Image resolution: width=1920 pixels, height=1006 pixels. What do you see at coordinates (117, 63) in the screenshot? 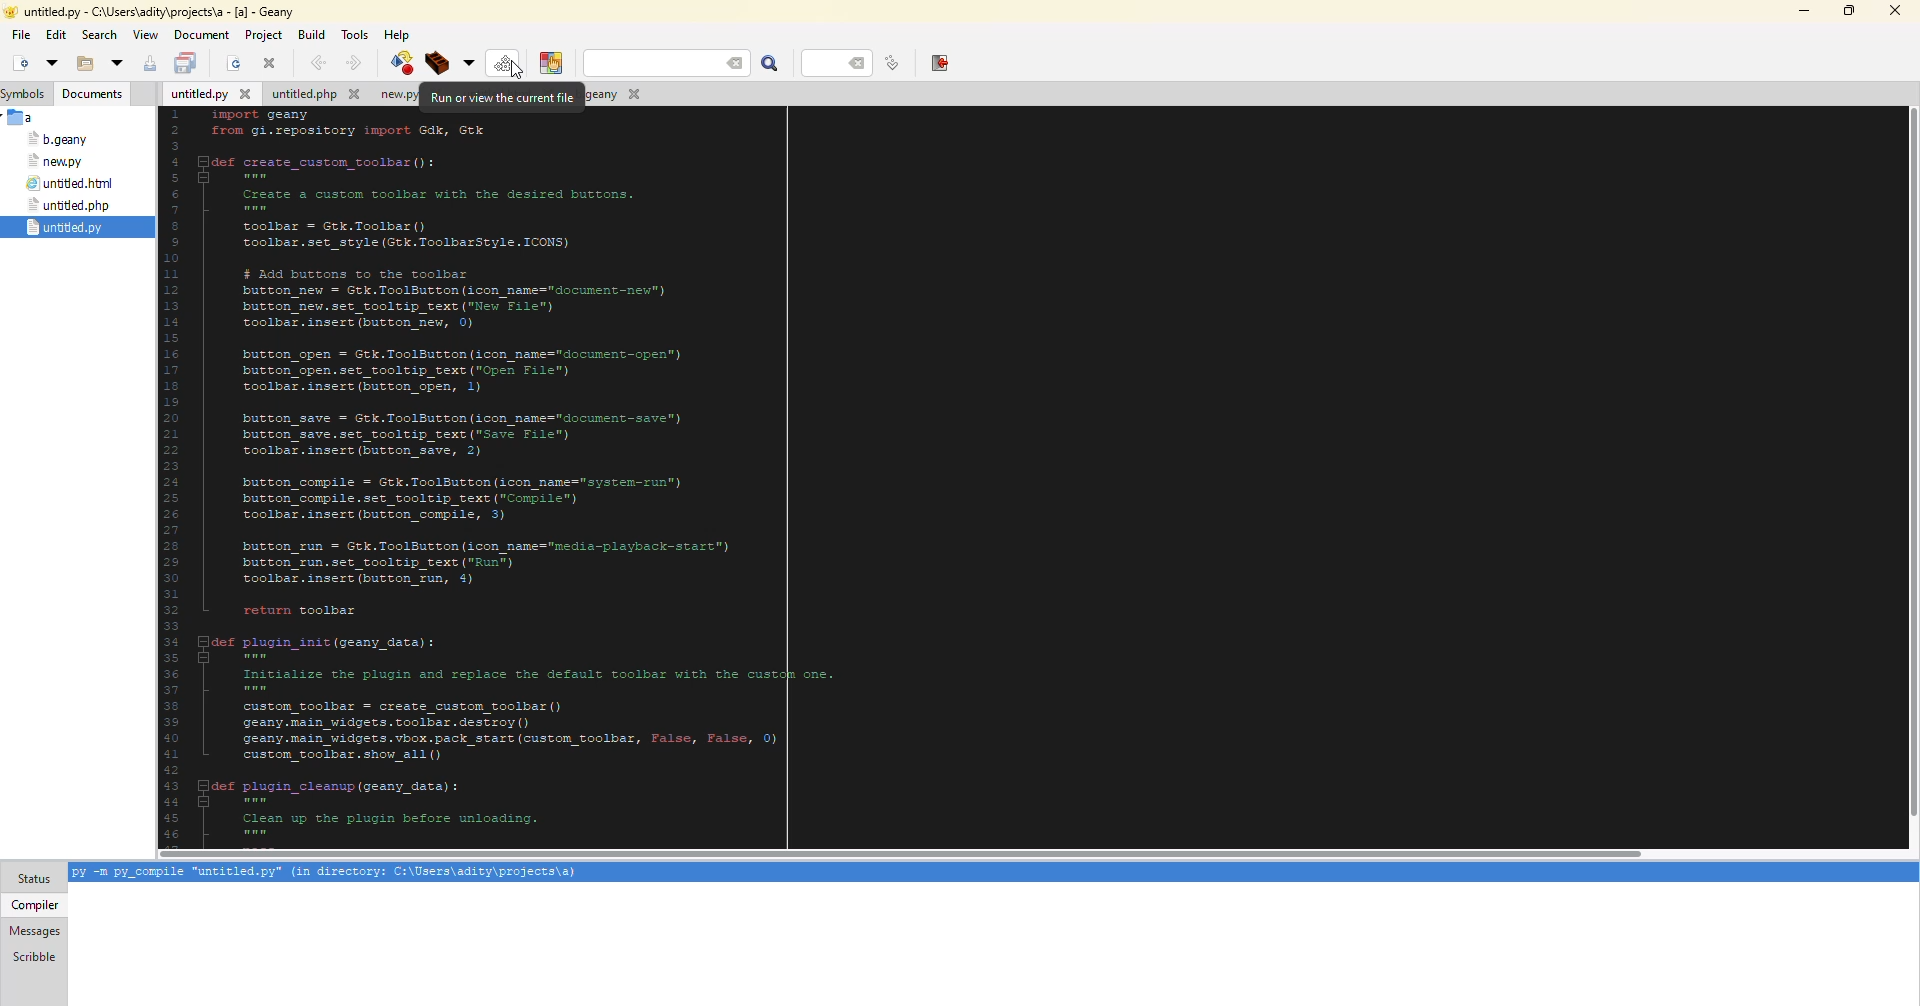
I see `open` at bounding box center [117, 63].